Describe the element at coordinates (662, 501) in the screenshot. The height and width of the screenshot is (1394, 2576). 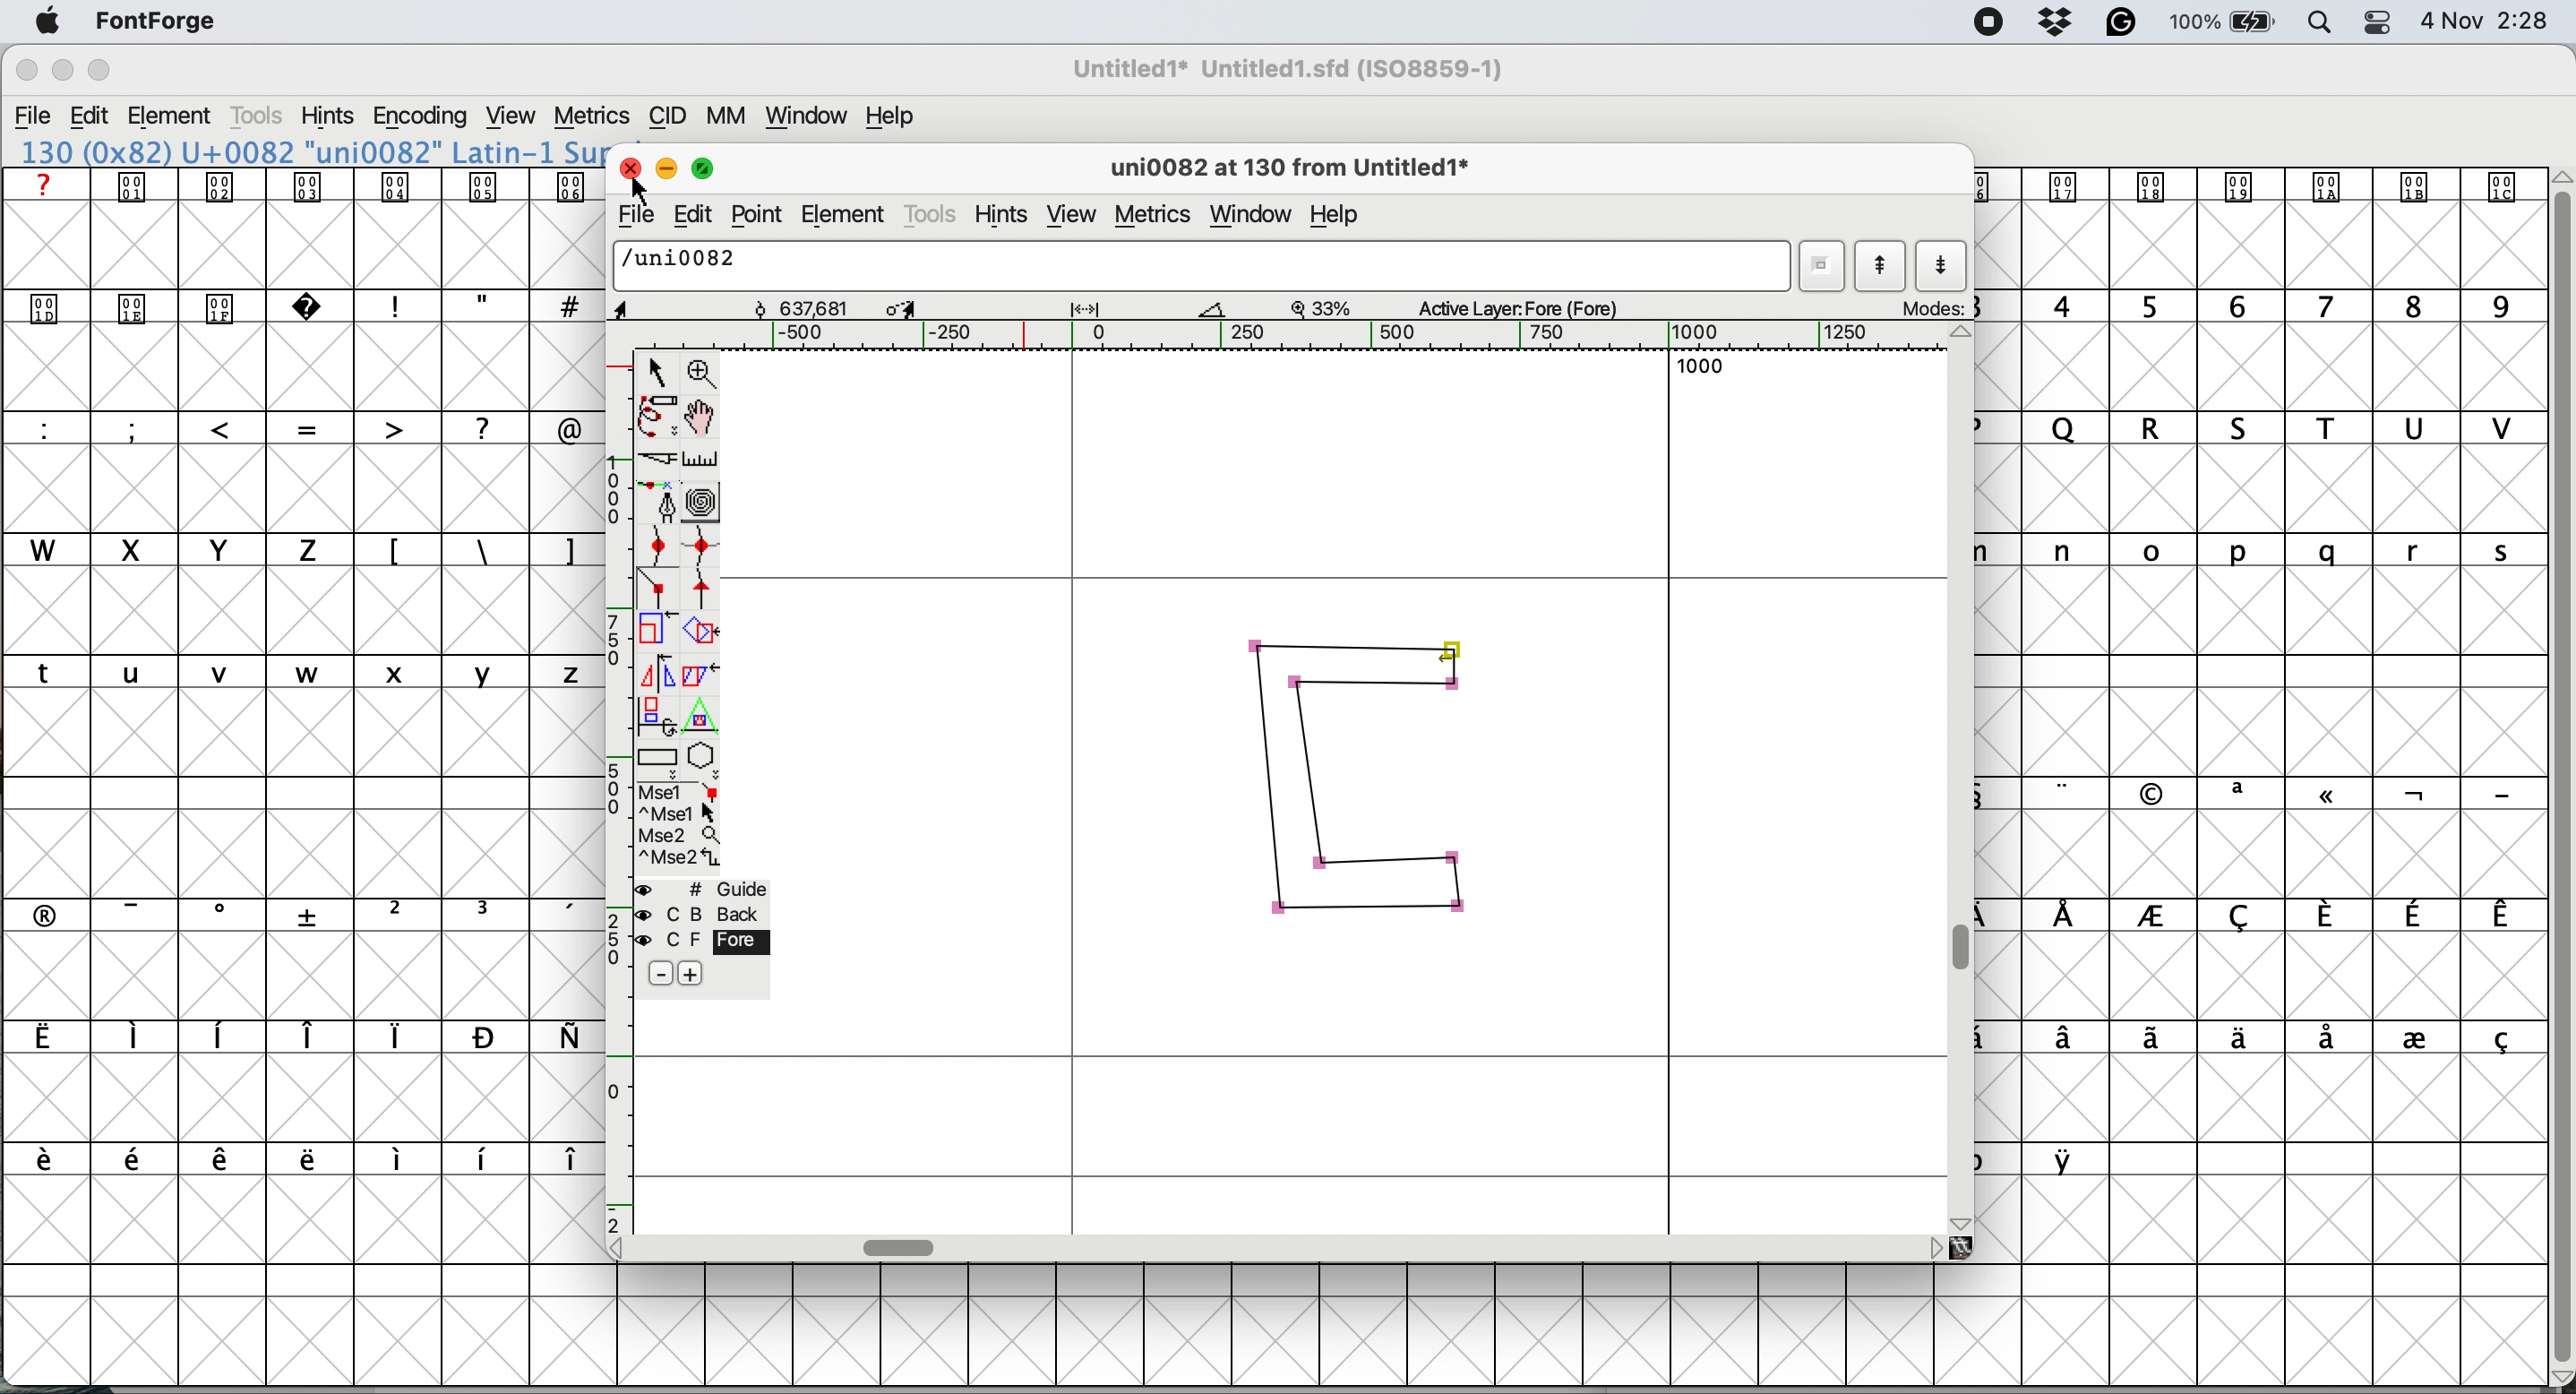
I see `add a point and drag out its control points` at that location.